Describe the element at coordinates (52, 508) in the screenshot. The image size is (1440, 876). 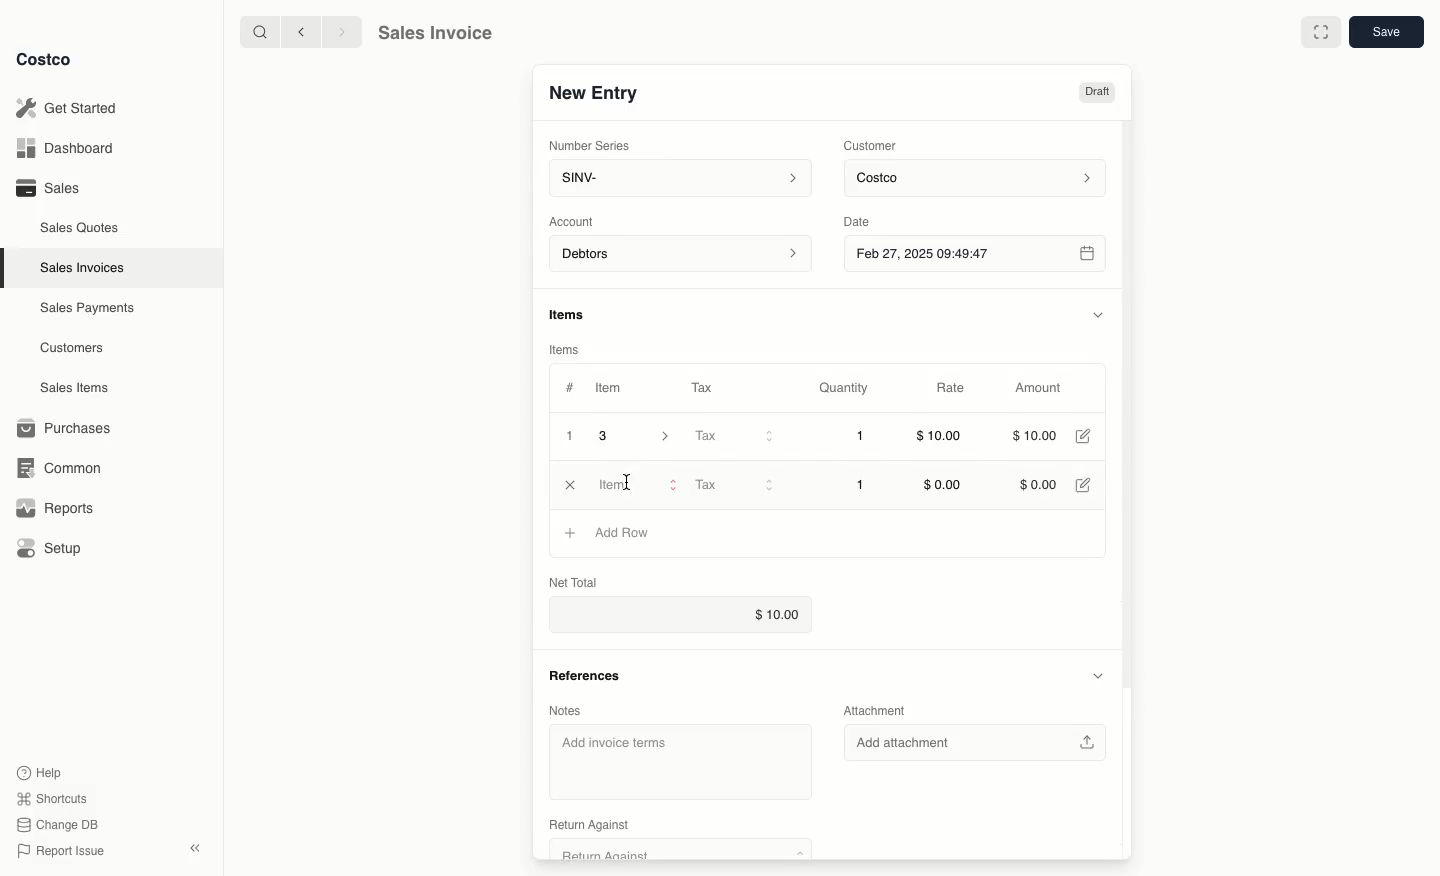
I see `Reports` at that location.